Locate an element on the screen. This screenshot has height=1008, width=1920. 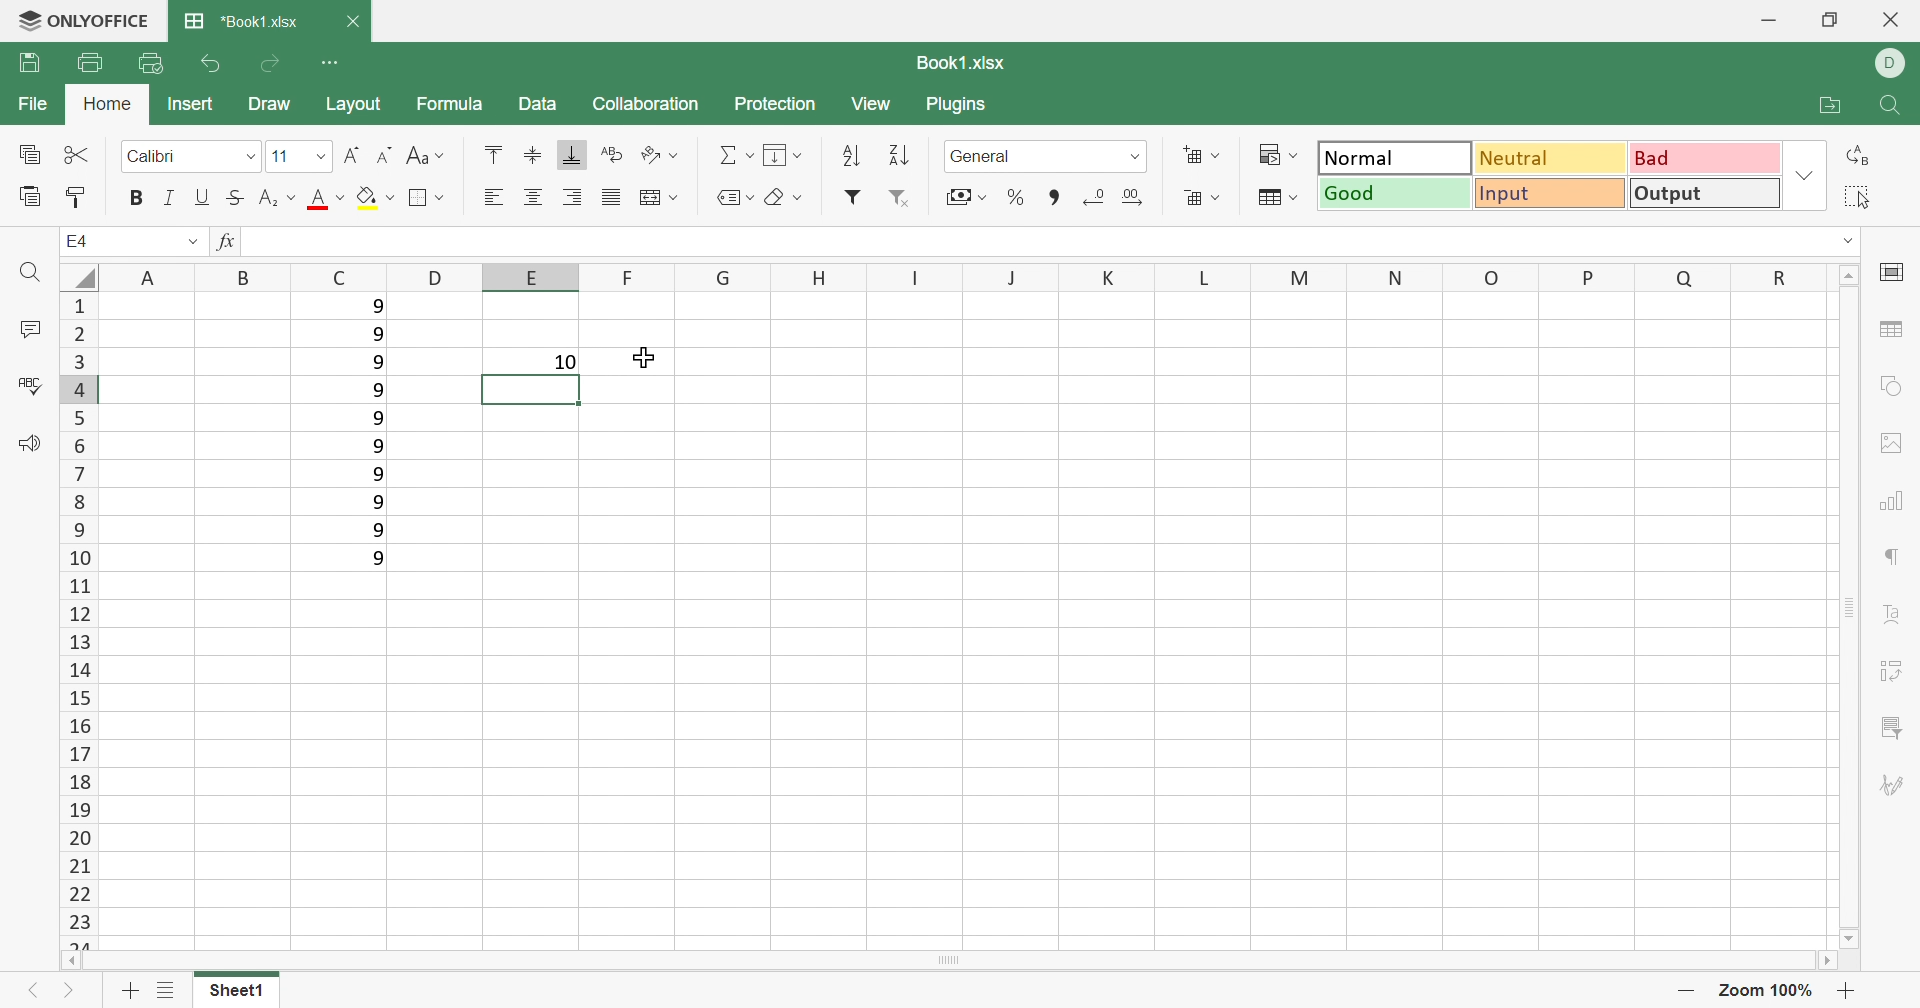
Drop Down is located at coordinates (1801, 176).